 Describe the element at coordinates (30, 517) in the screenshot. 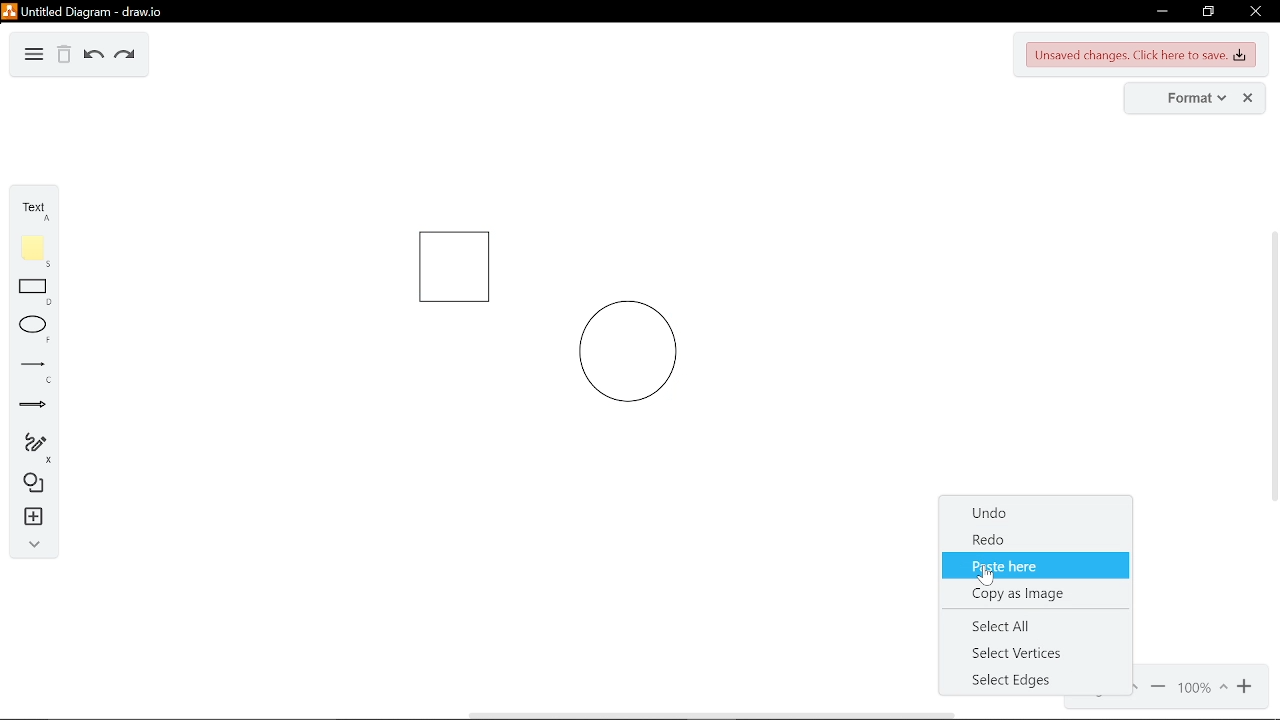

I see `insert` at that location.